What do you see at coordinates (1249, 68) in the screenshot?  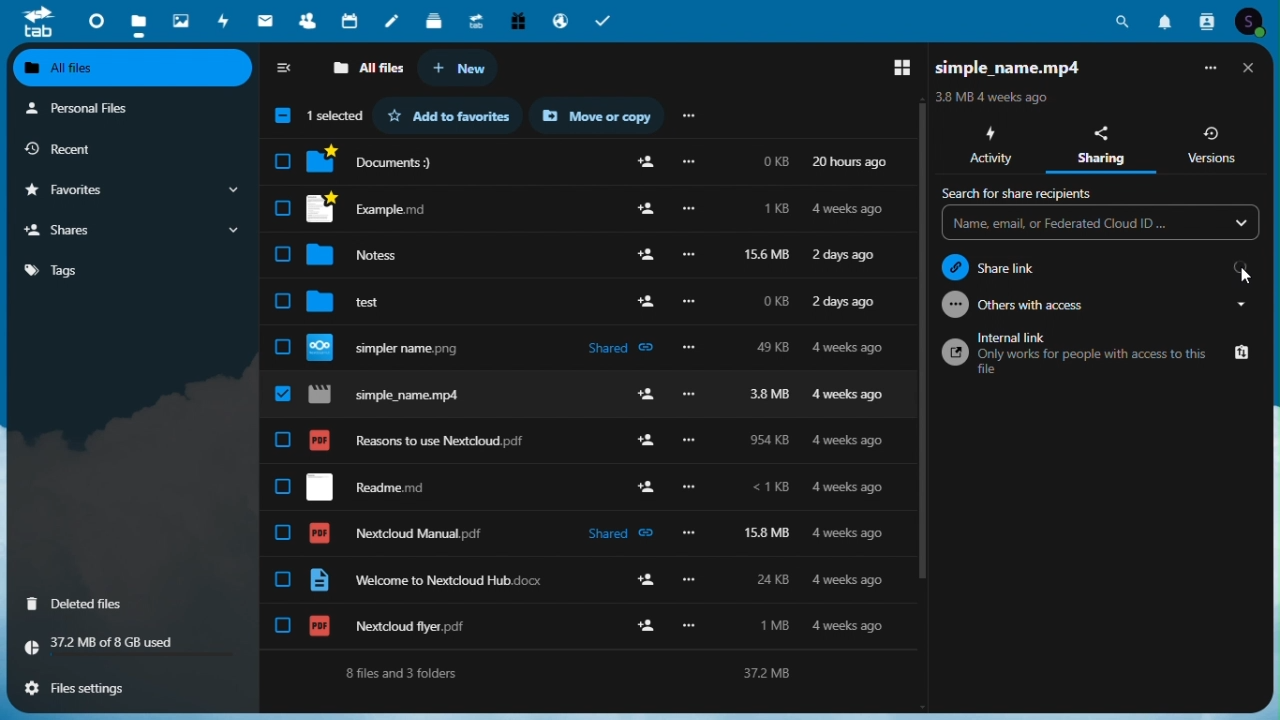 I see `Close` at bounding box center [1249, 68].